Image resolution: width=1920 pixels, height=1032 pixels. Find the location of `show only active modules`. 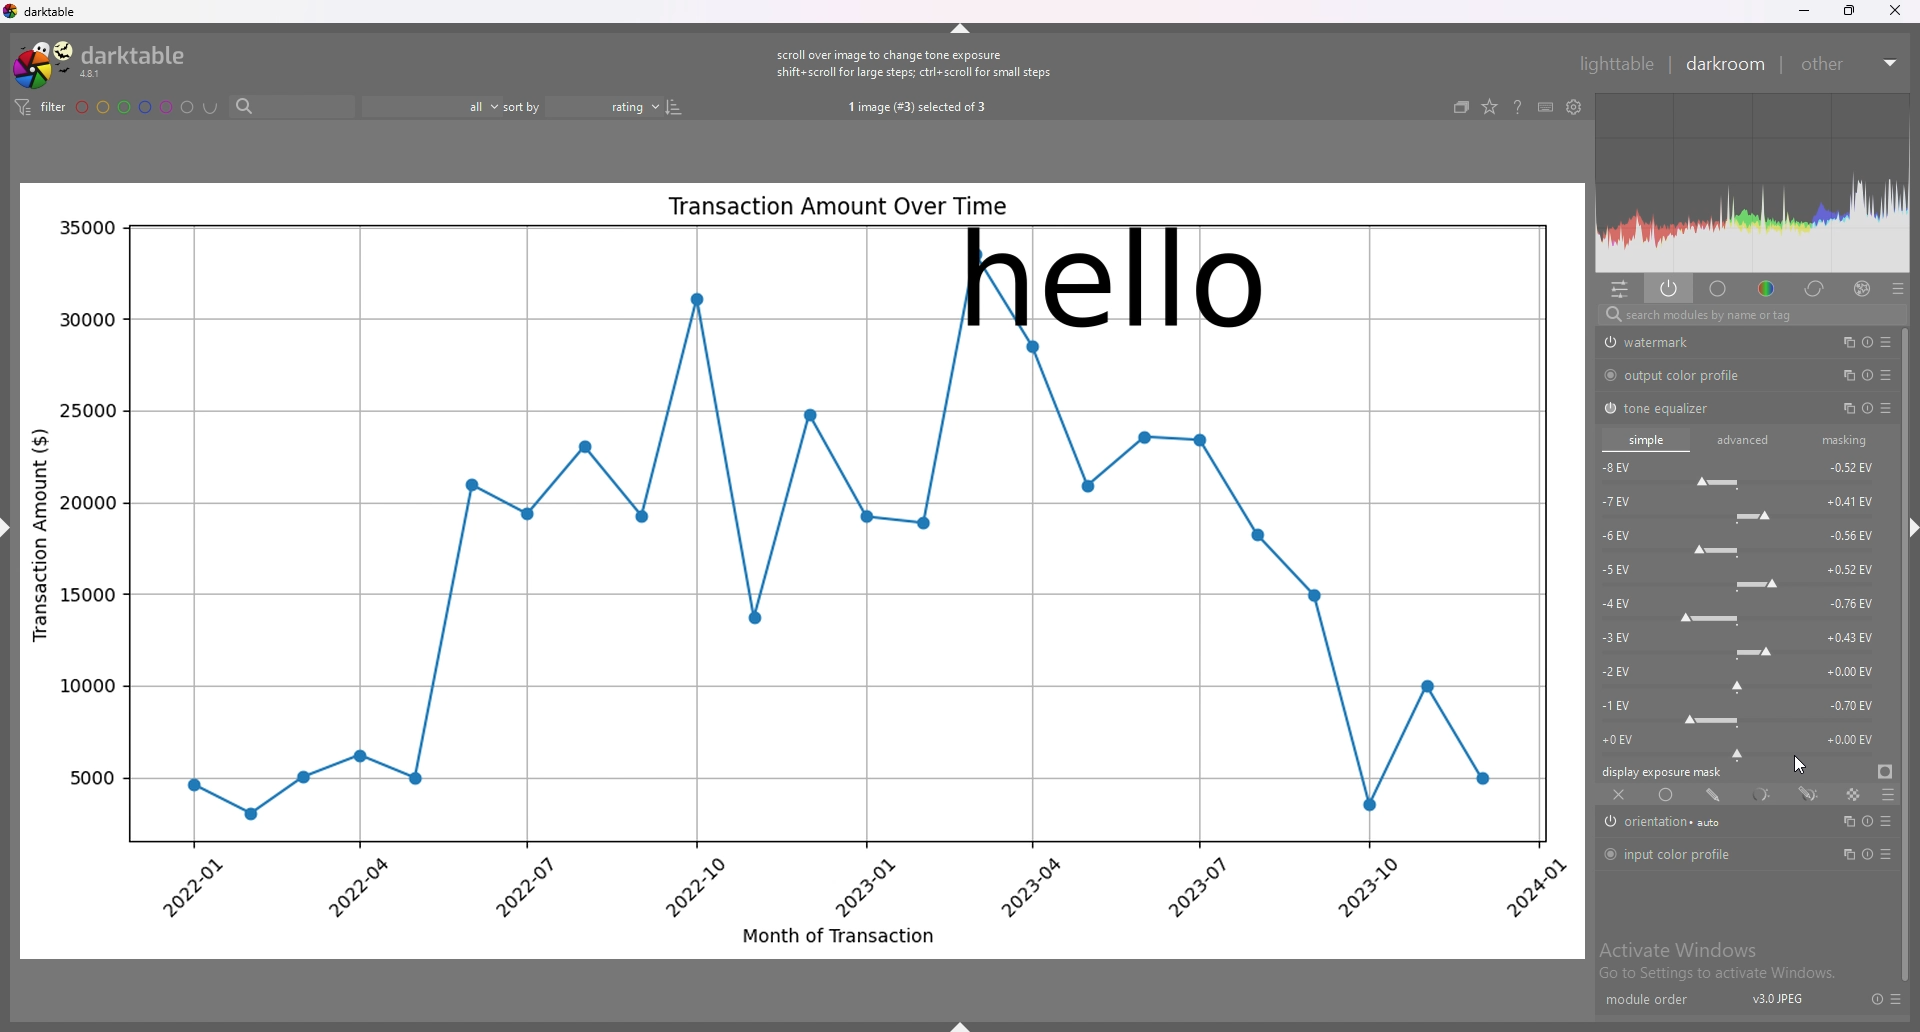

show only active modules is located at coordinates (1670, 290).